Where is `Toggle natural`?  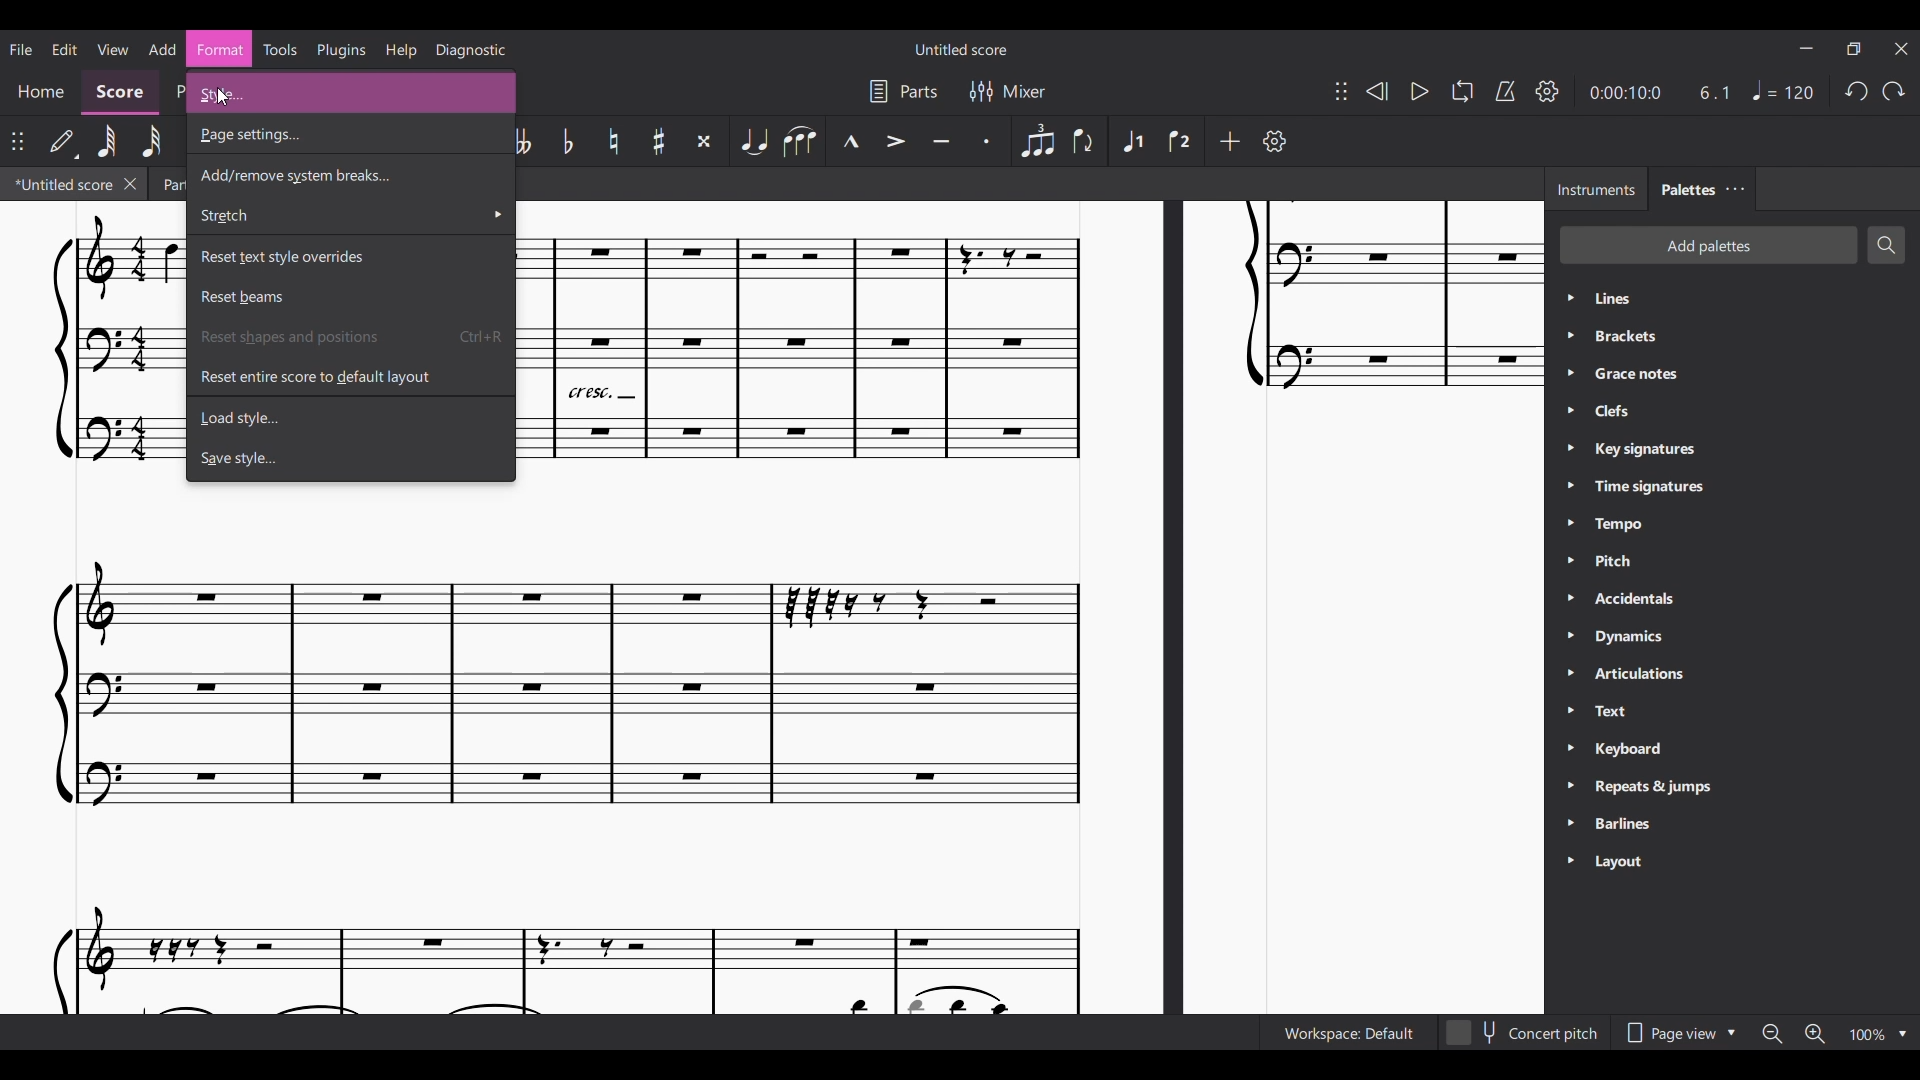
Toggle natural is located at coordinates (614, 141).